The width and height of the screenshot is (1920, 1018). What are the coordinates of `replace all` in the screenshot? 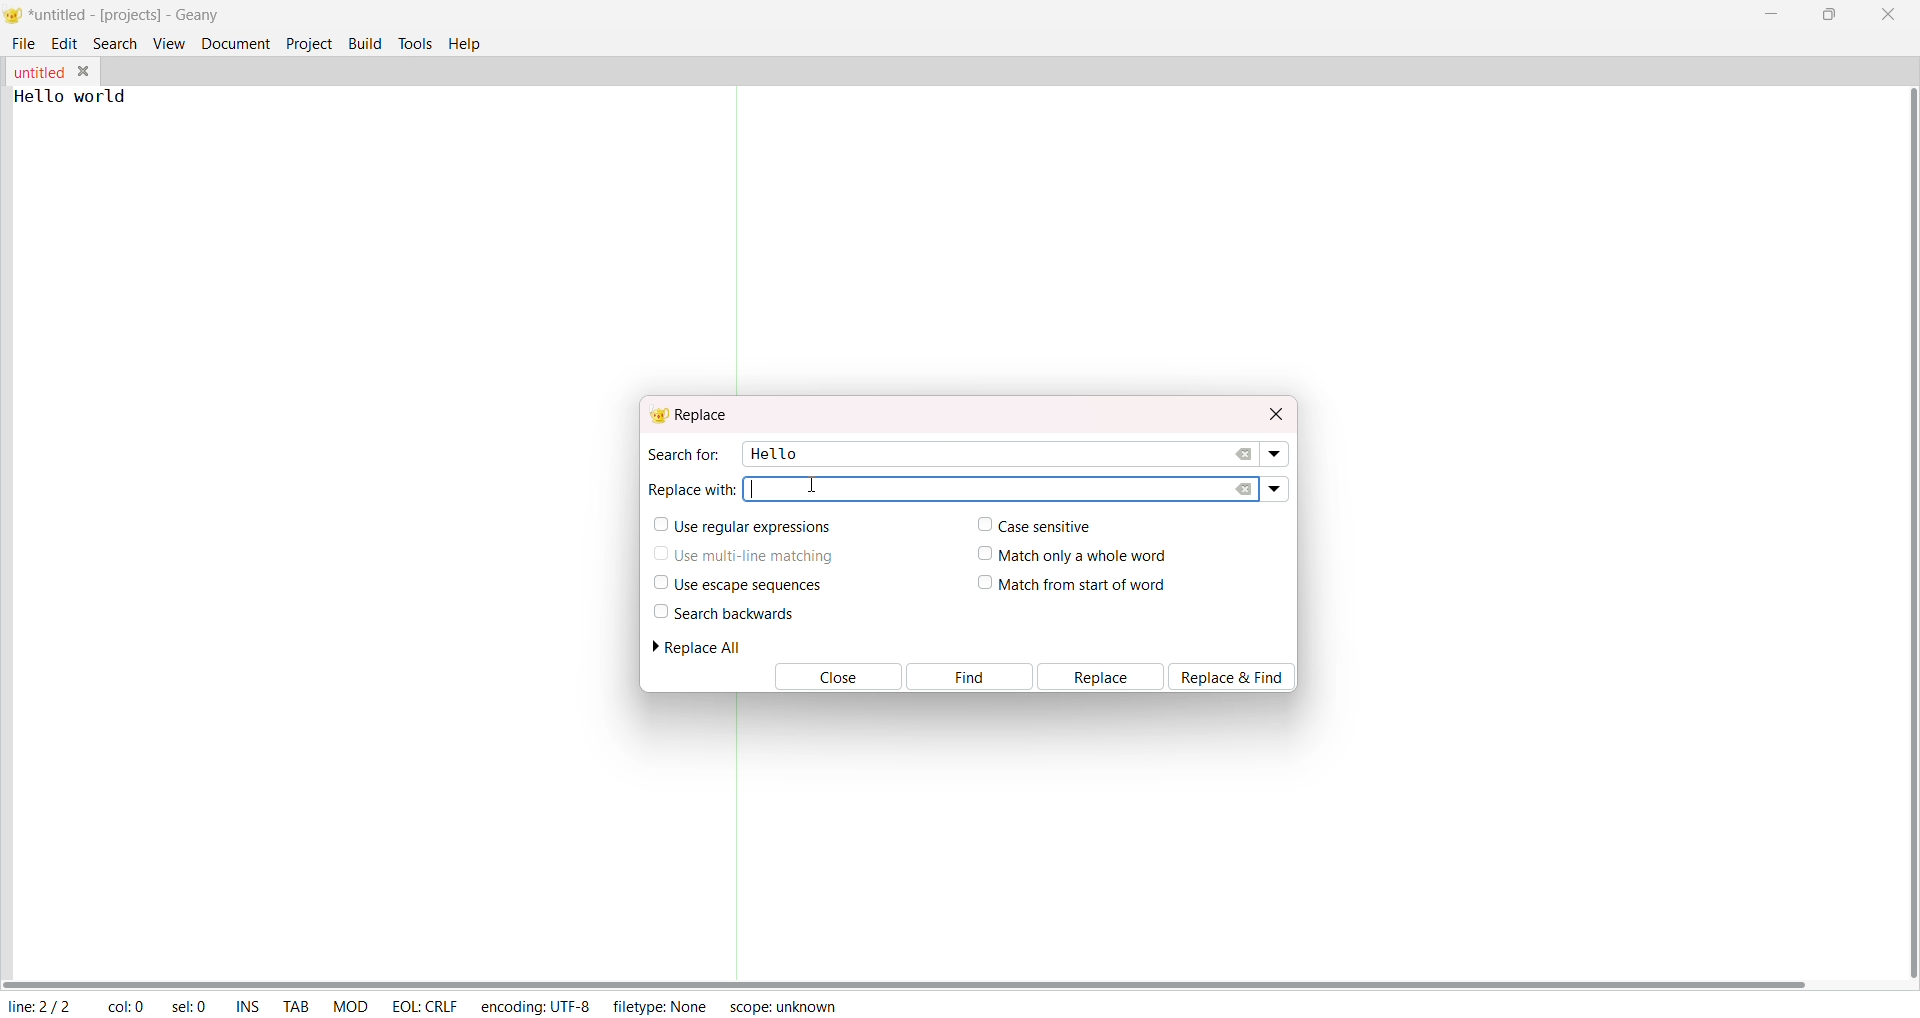 It's located at (705, 647).